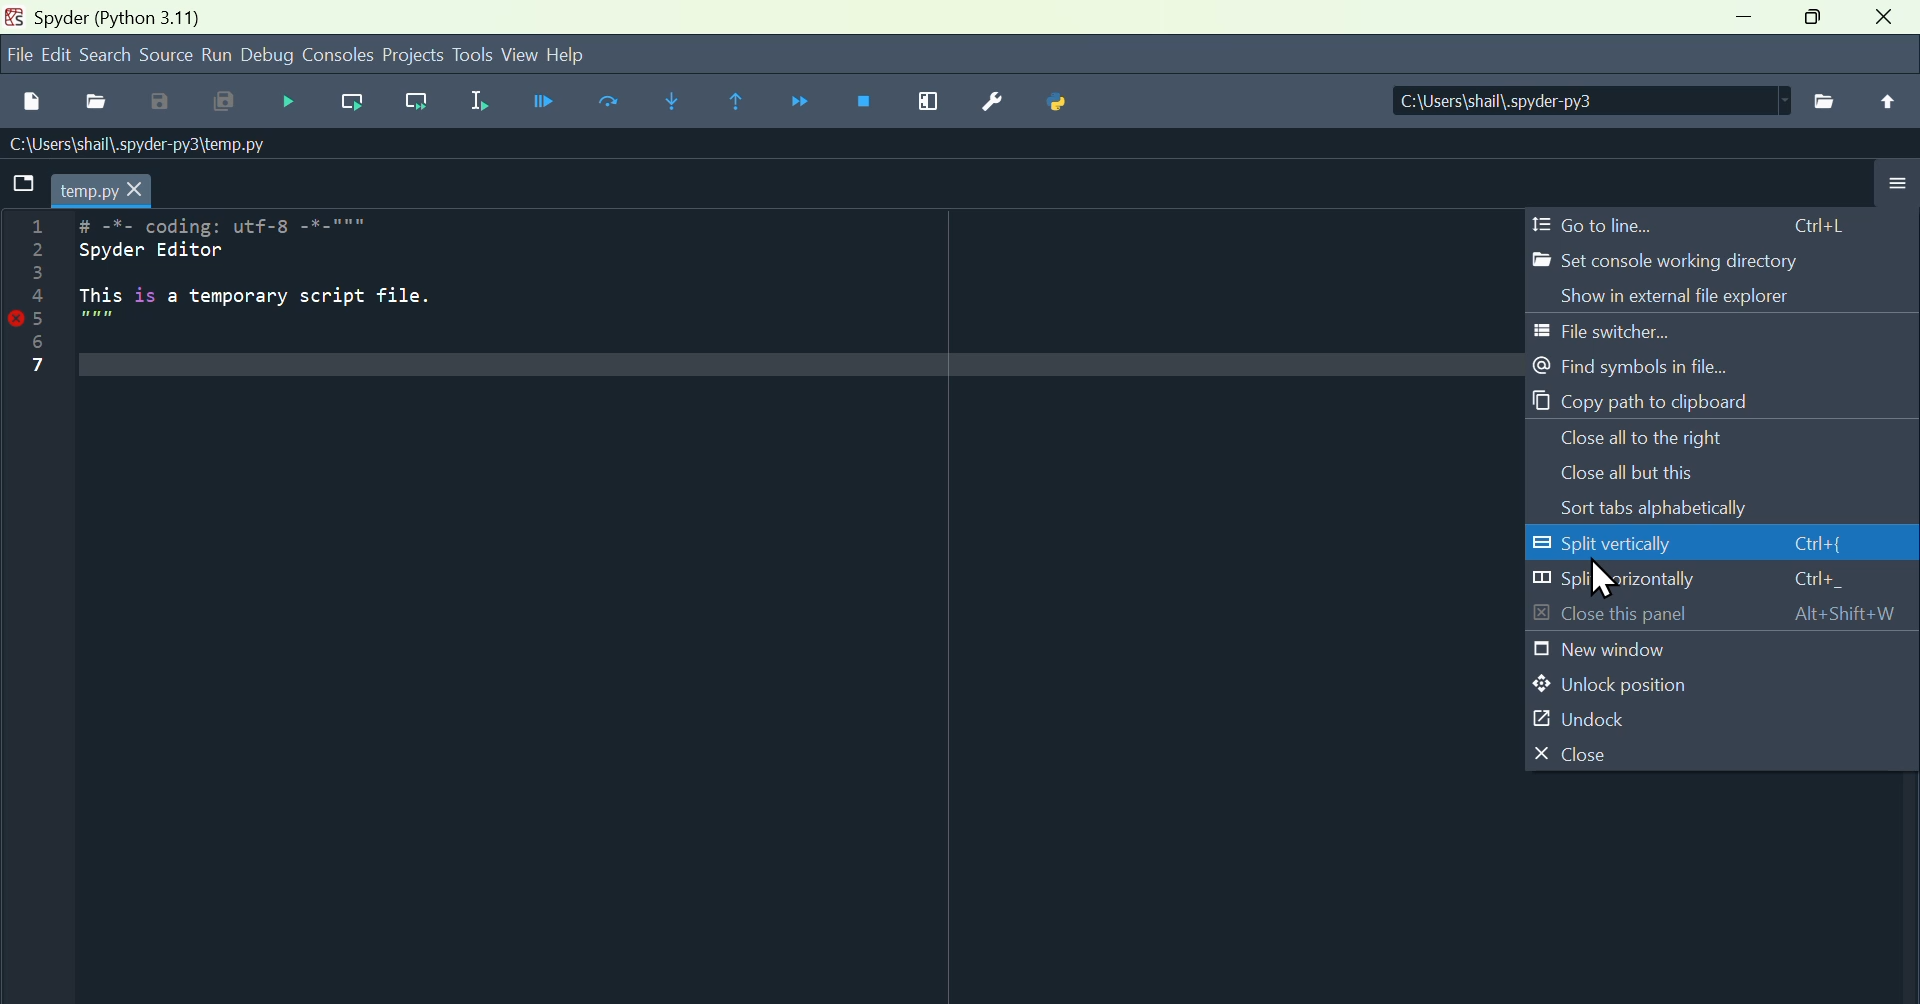  I want to click on Line numbers, so click(34, 298).